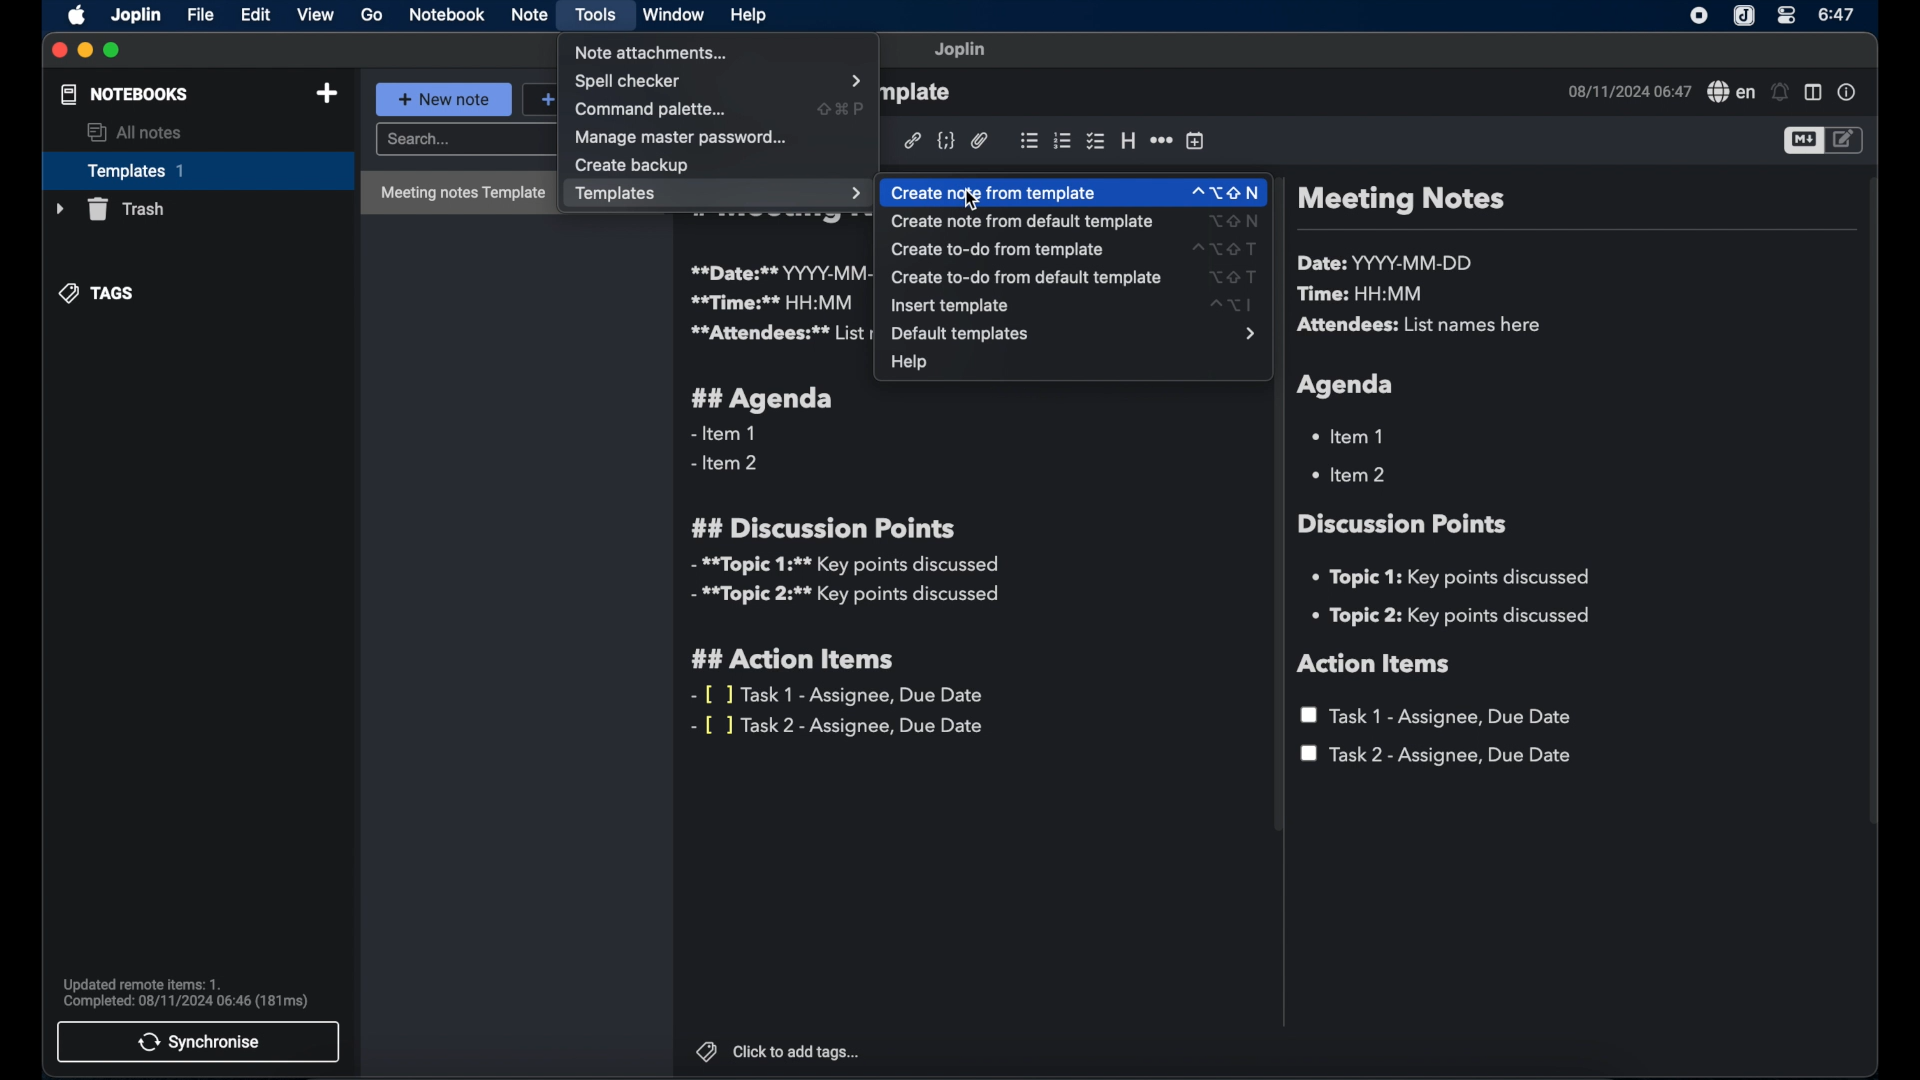 This screenshot has height=1080, width=1920. I want to click on task 1 assigneedue date, so click(1440, 716).